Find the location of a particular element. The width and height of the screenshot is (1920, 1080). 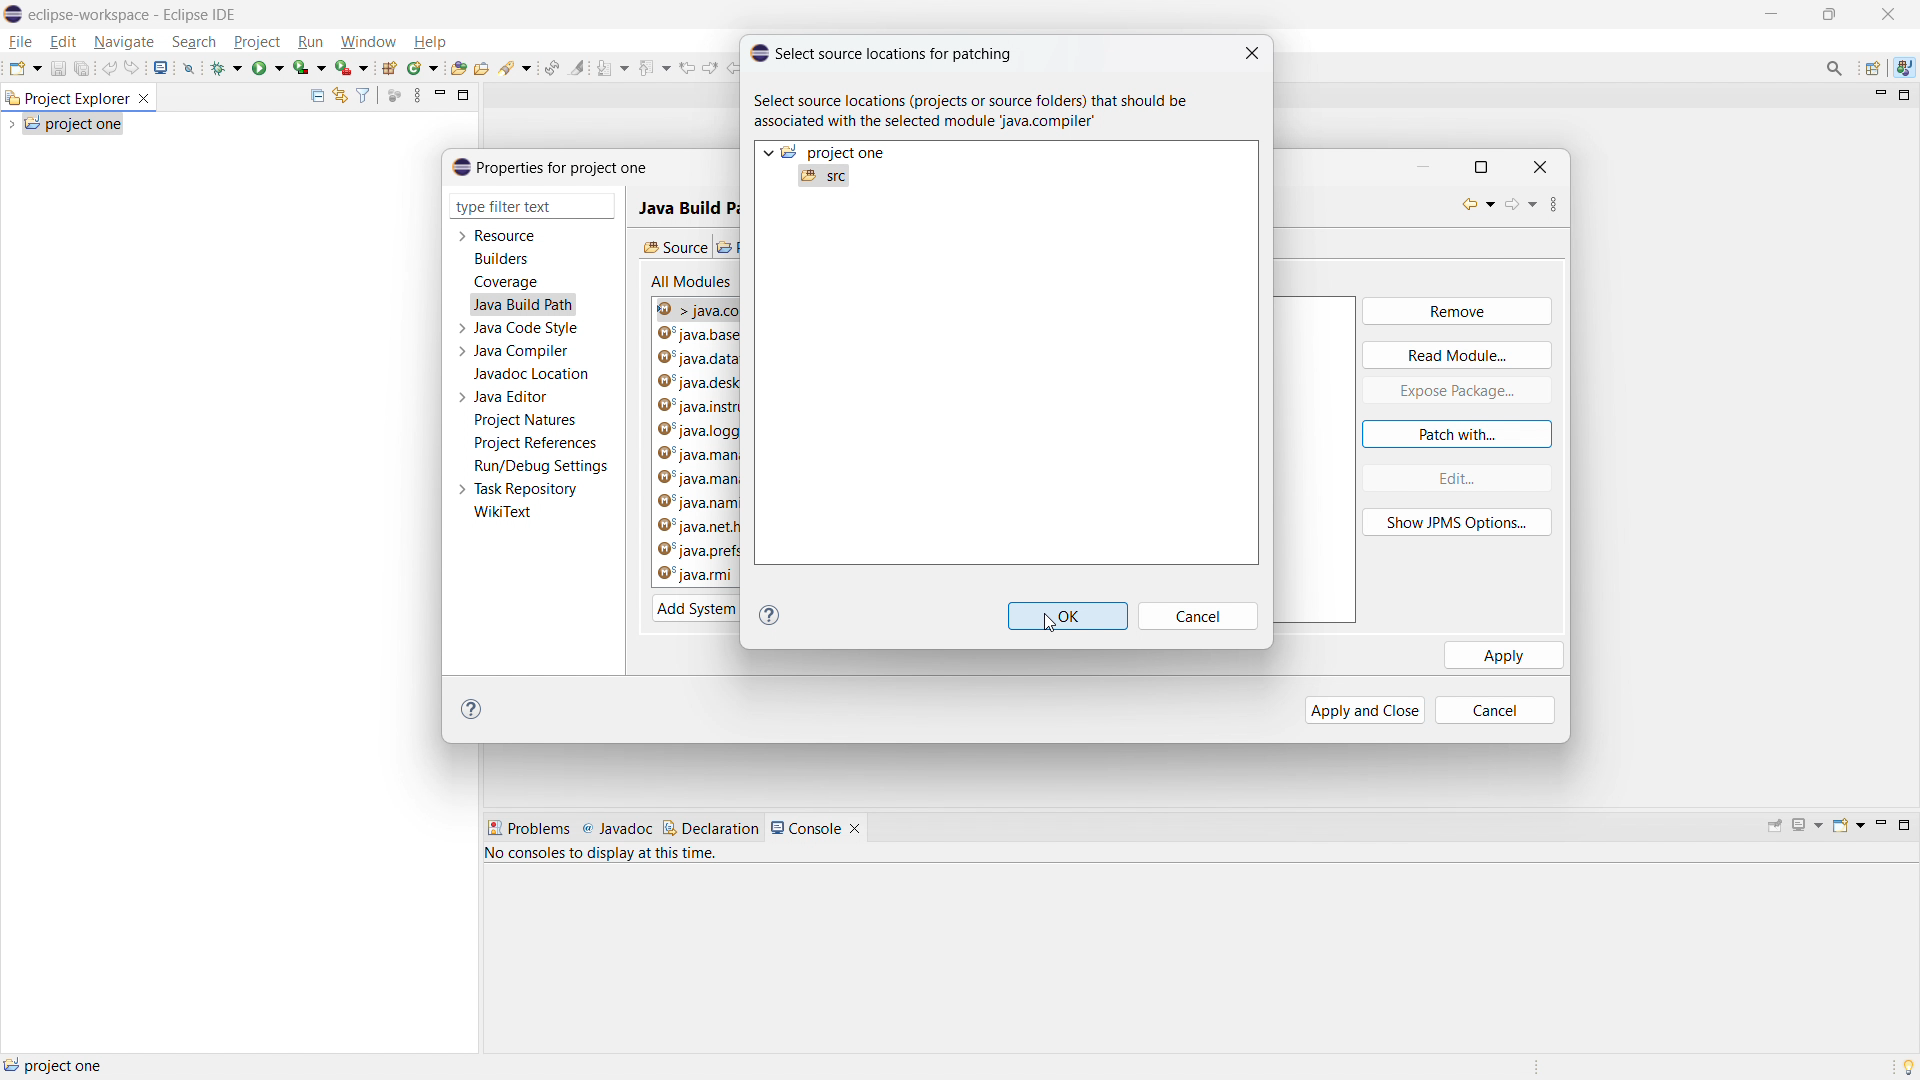

link to editor is located at coordinates (338, 96).